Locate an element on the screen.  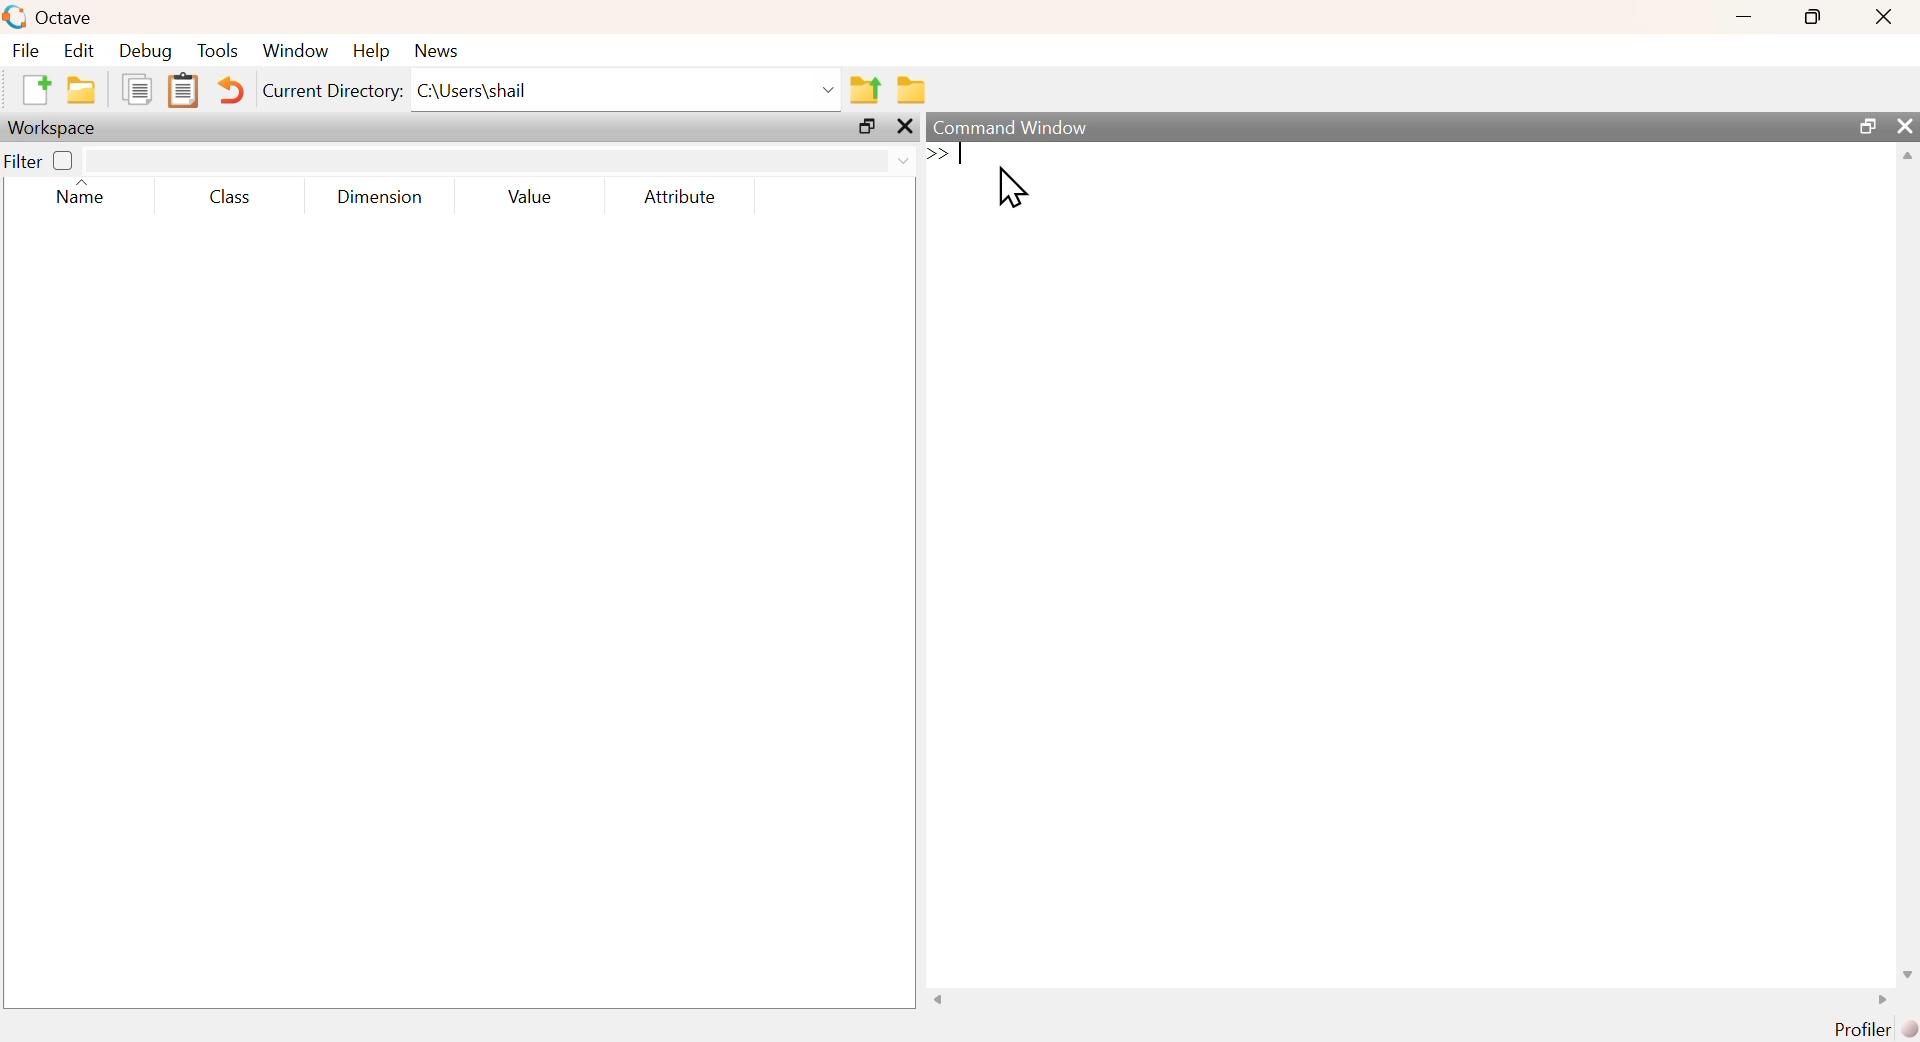
maximize is located at coordinates (866, 127).